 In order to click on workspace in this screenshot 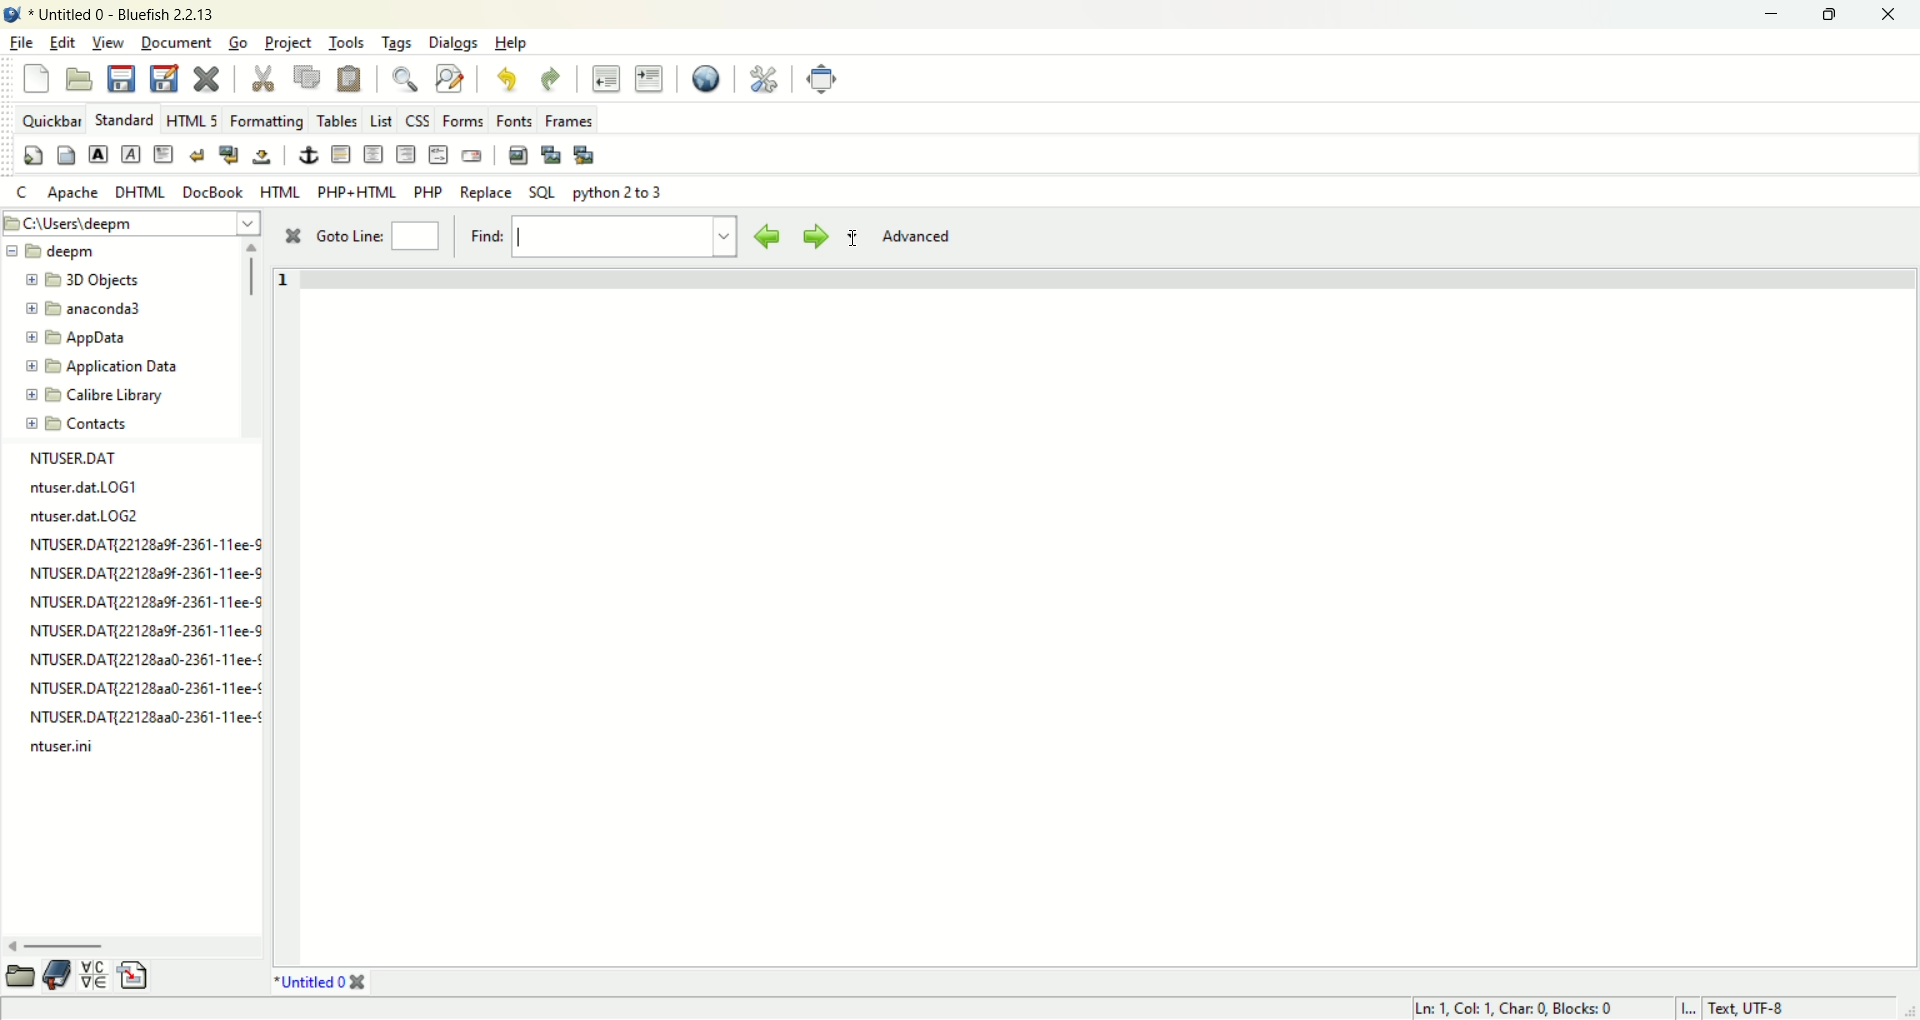, I will do `click(1106, 614)`.